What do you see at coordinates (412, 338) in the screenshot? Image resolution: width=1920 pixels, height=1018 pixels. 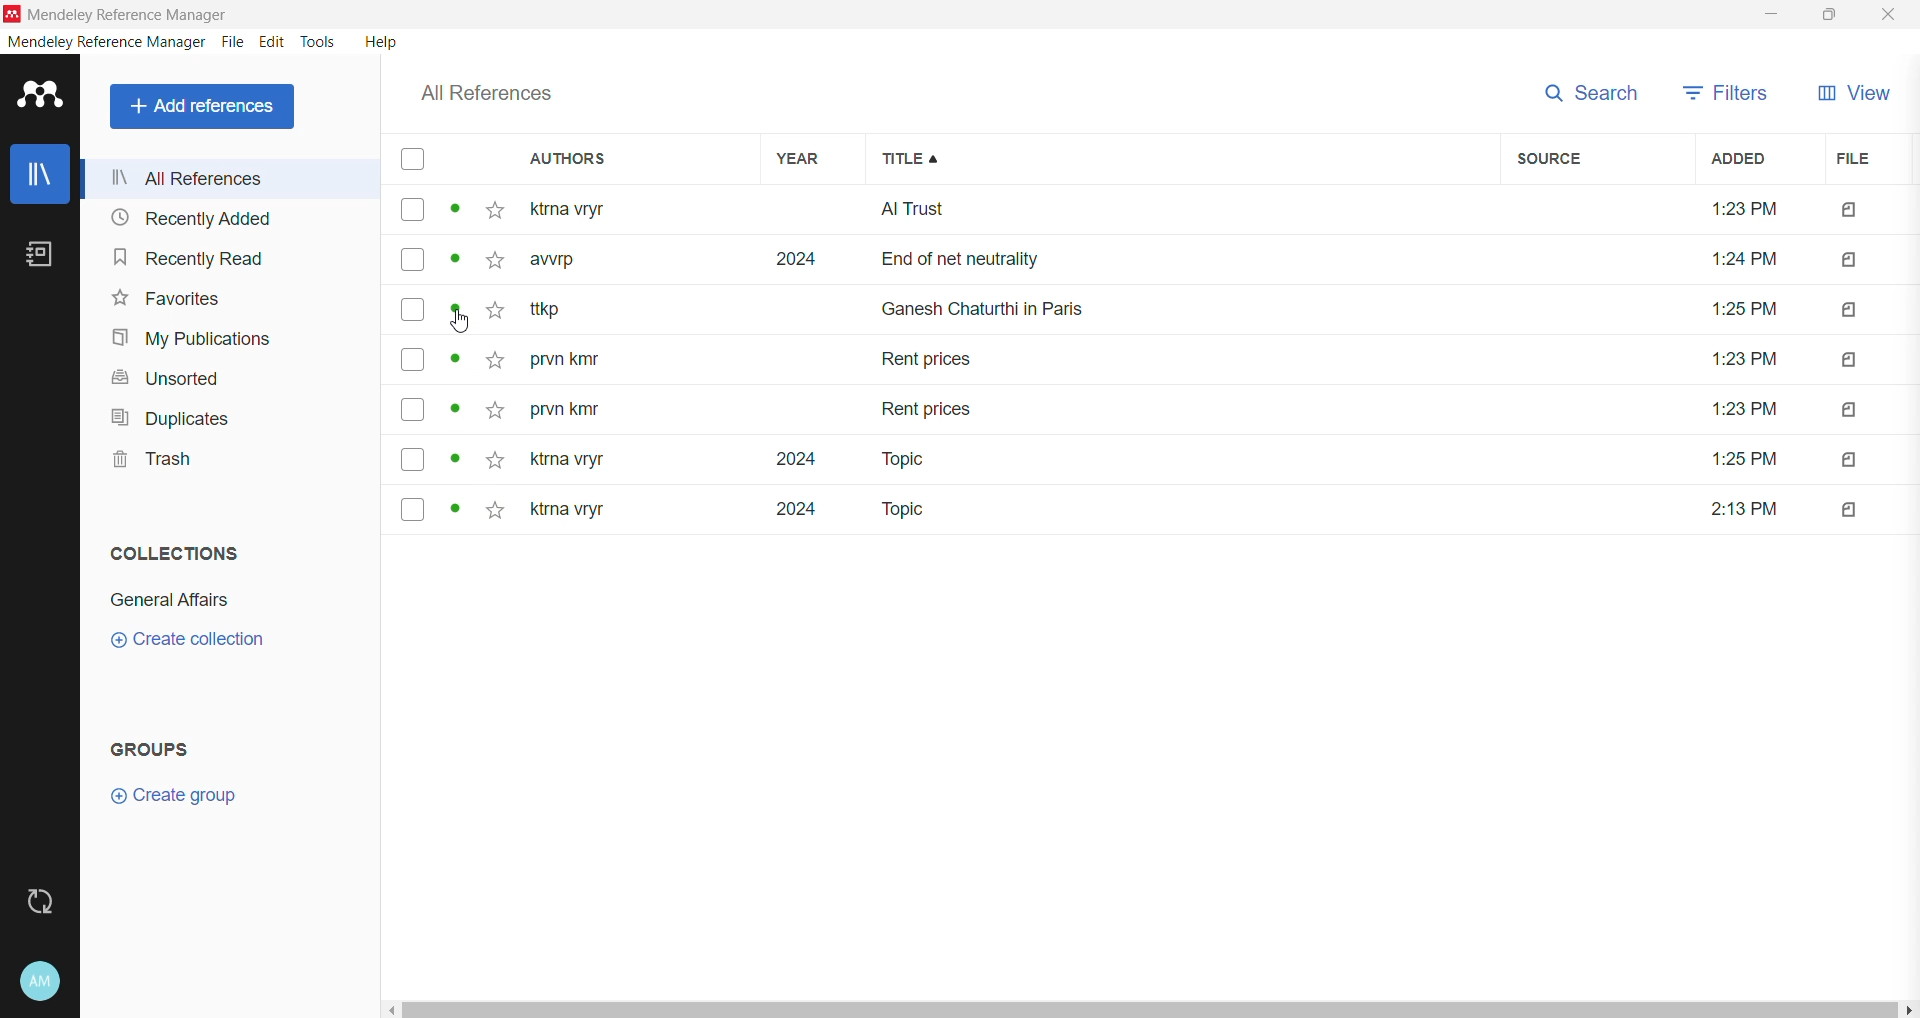 I see `Click to select the item` at bounding box center [412, 338].